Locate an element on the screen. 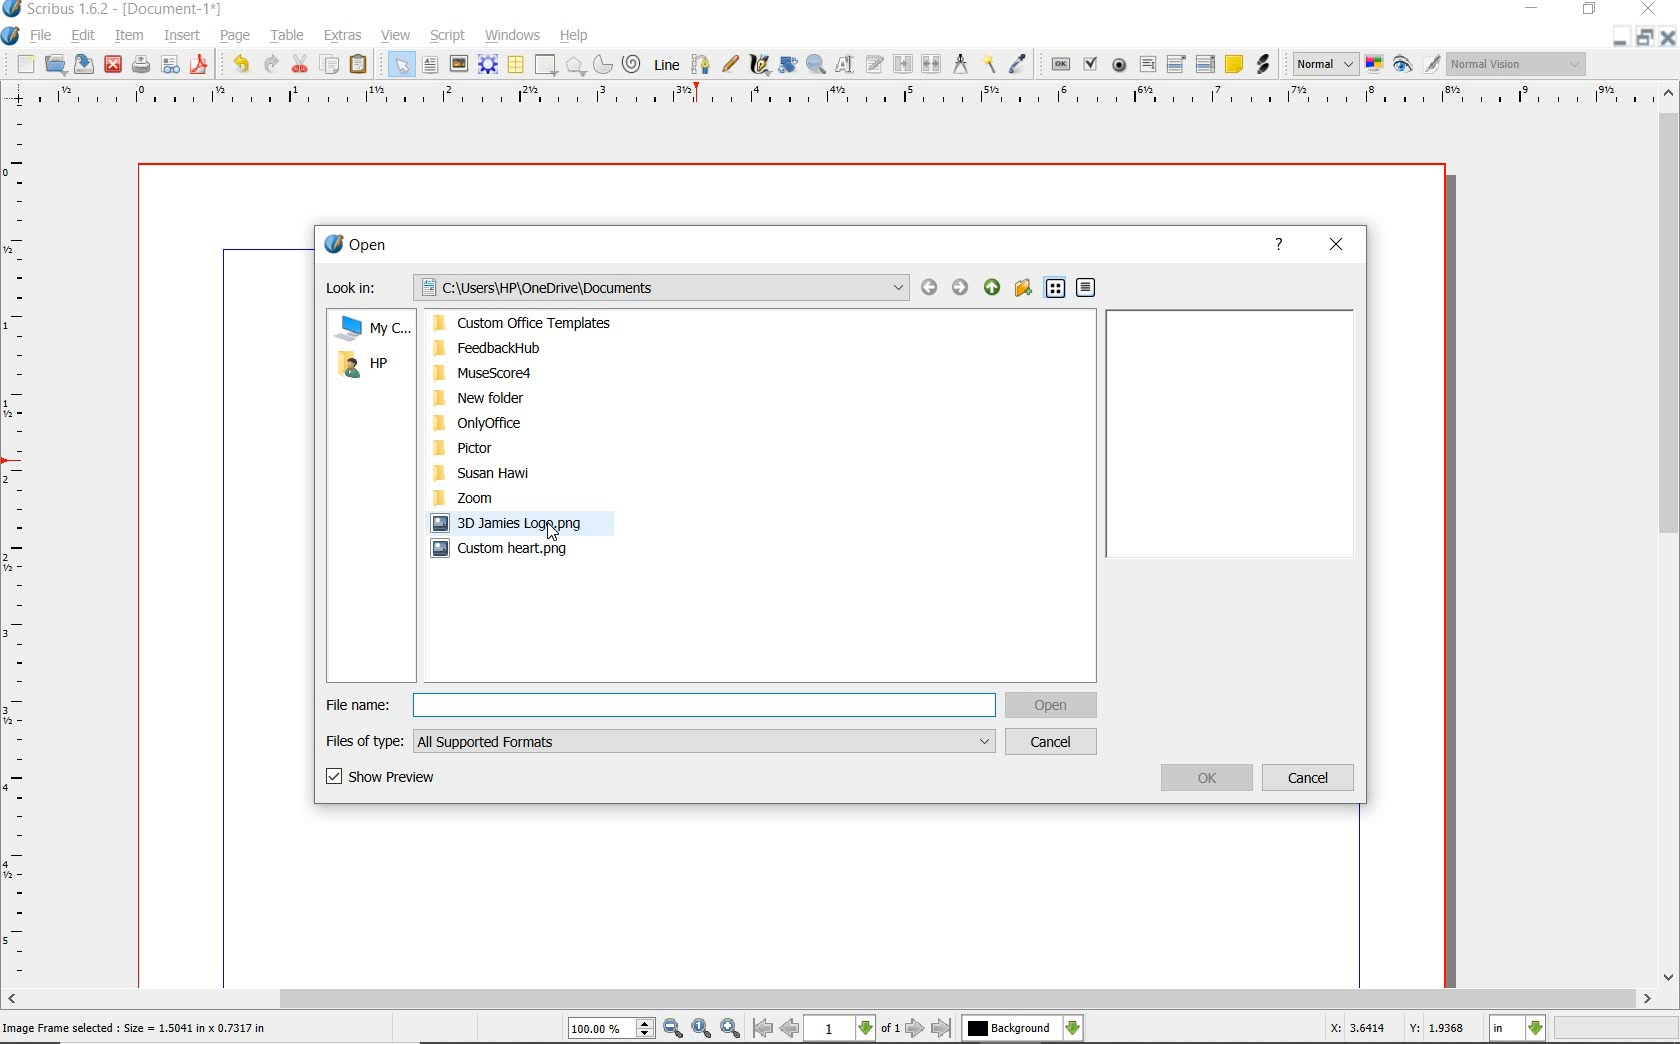 The image size is (1680, 1044). list view is located at coordinates (1057, 291).